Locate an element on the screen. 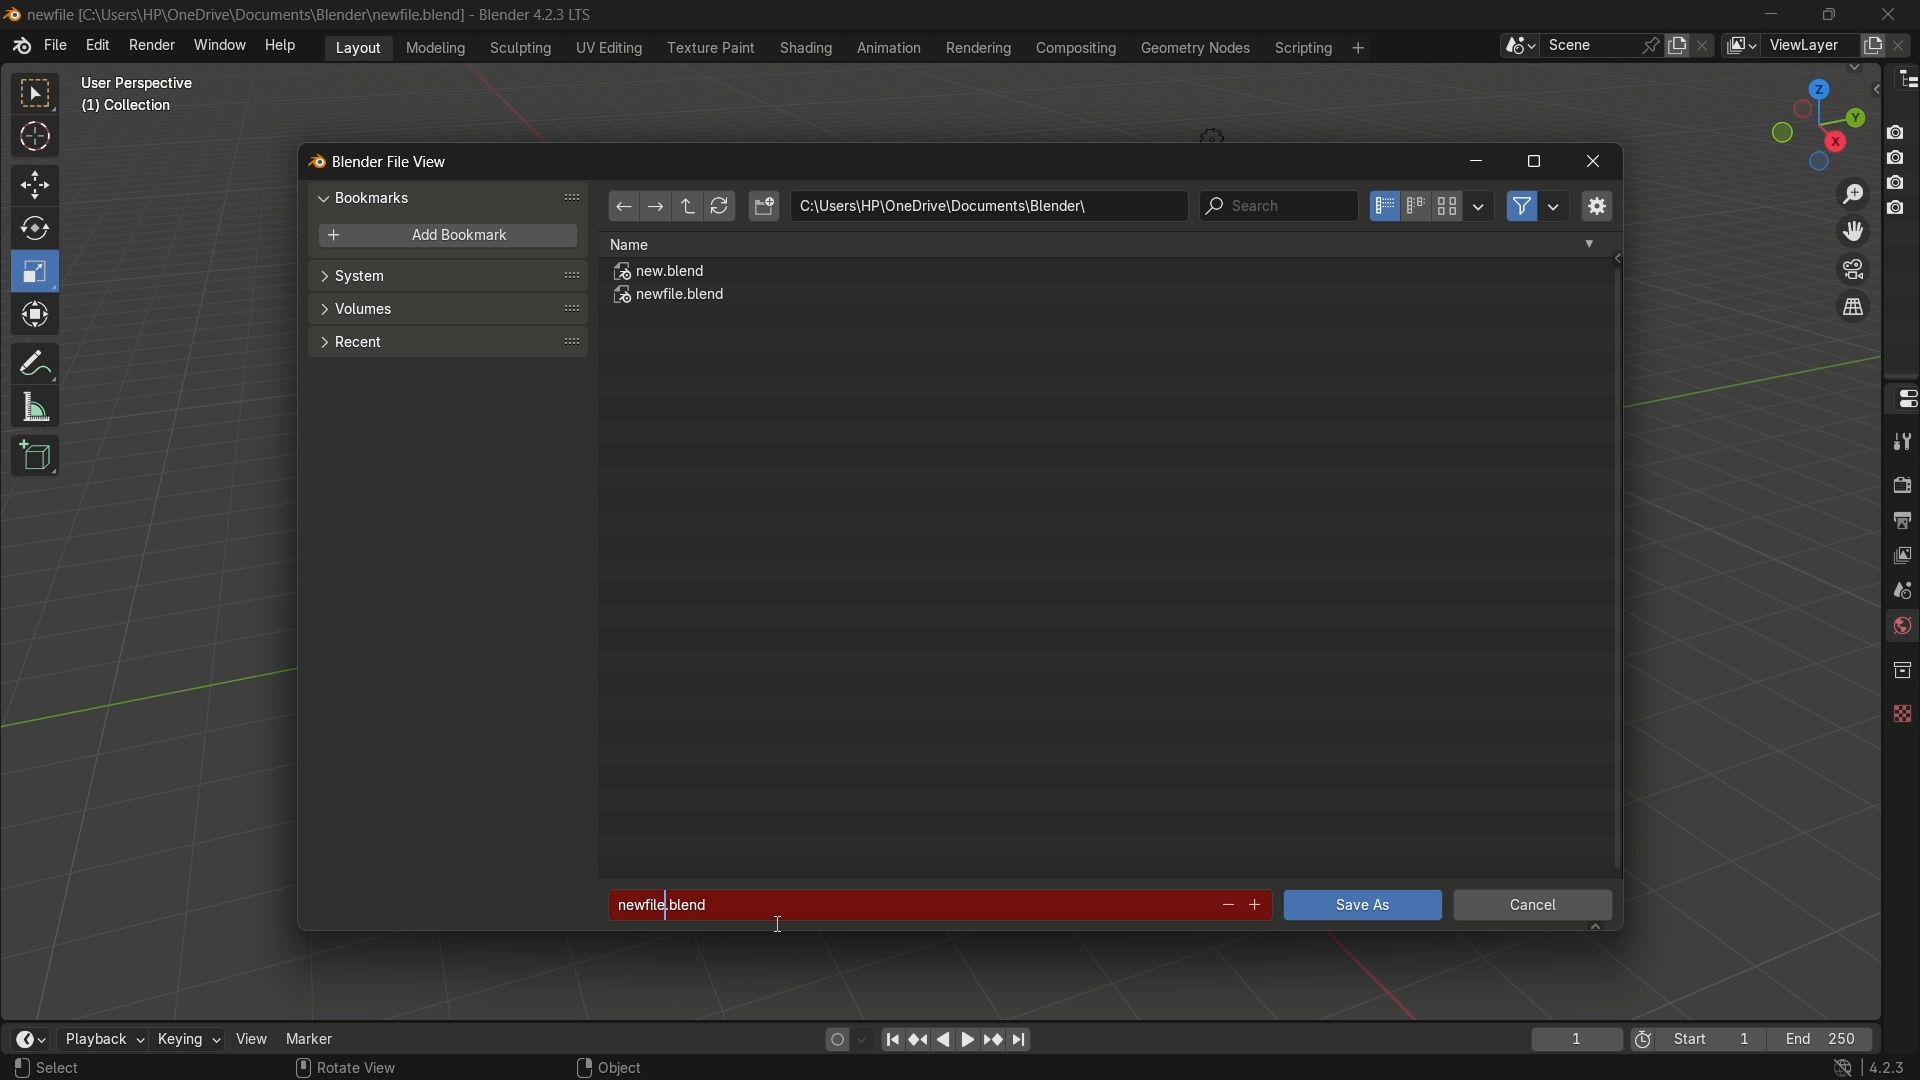  auto keying is located at coordinates (832, 1038).